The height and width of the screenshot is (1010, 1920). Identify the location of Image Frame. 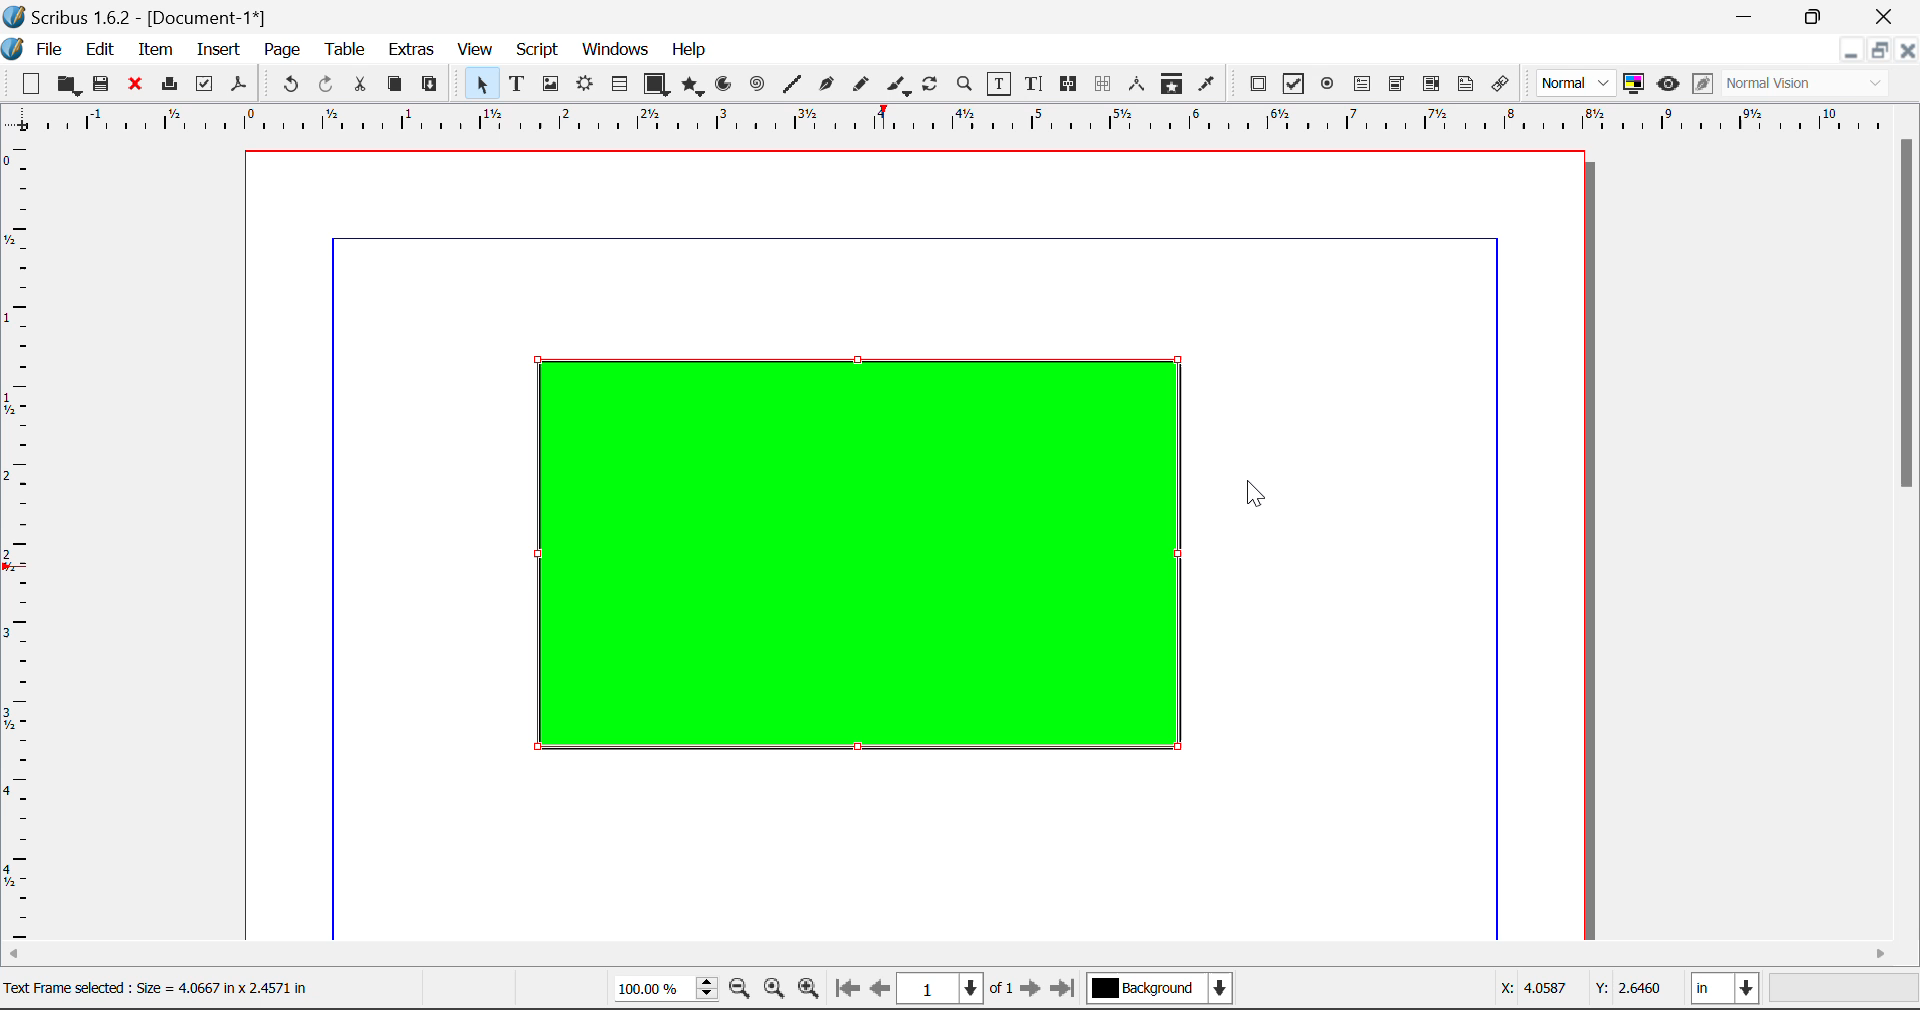
(550, 84).